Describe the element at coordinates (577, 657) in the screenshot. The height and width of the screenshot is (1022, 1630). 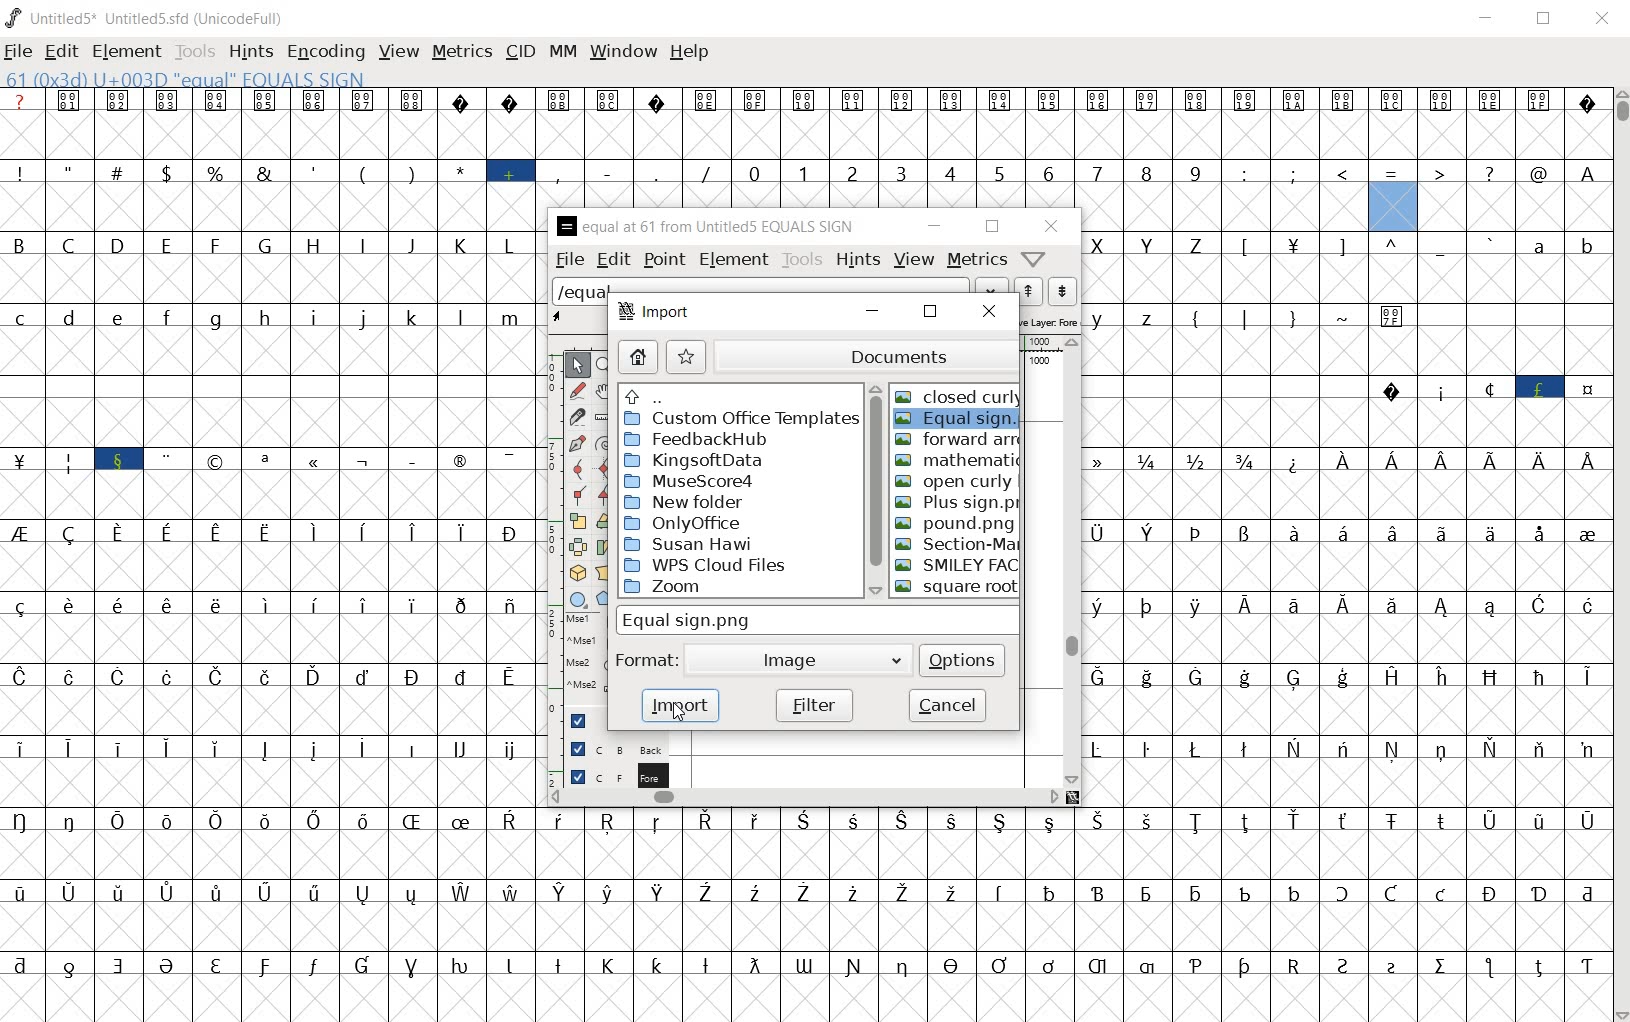
I see `mse1 mse1 mse2 mse2` at that location.